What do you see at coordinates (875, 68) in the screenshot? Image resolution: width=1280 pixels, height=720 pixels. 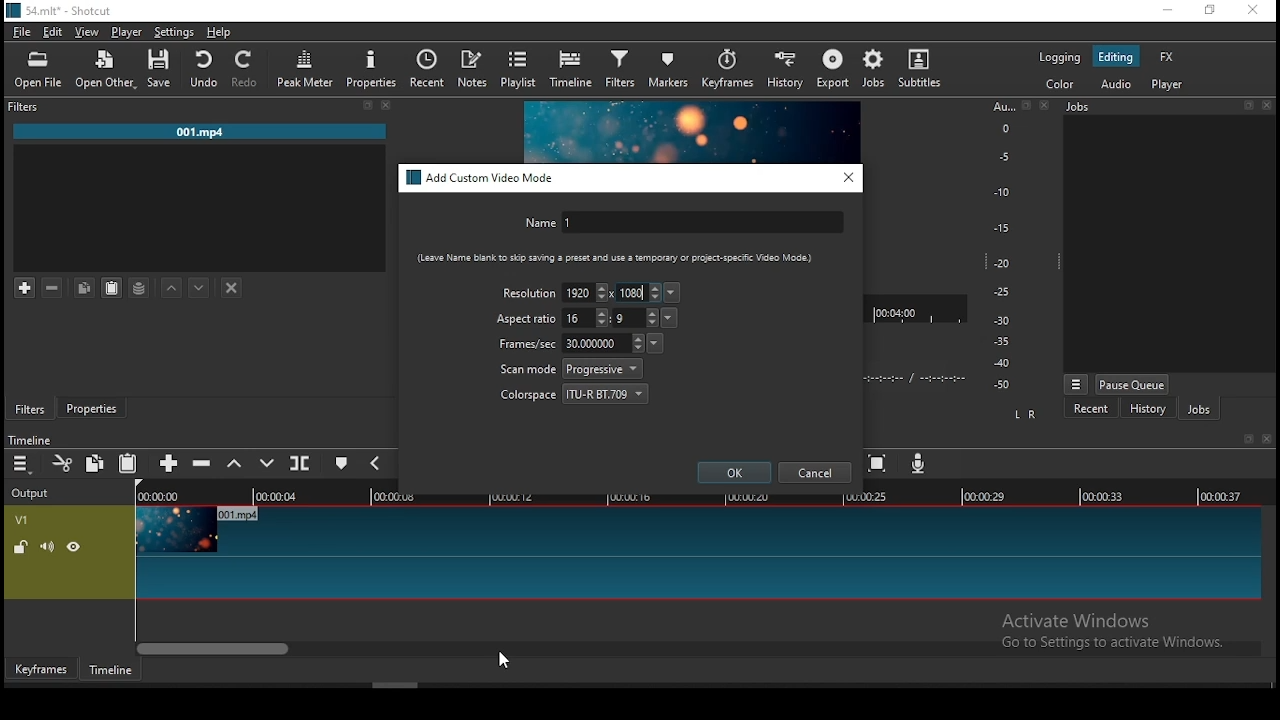 I see `jobs` at bounding box center [875, 68].